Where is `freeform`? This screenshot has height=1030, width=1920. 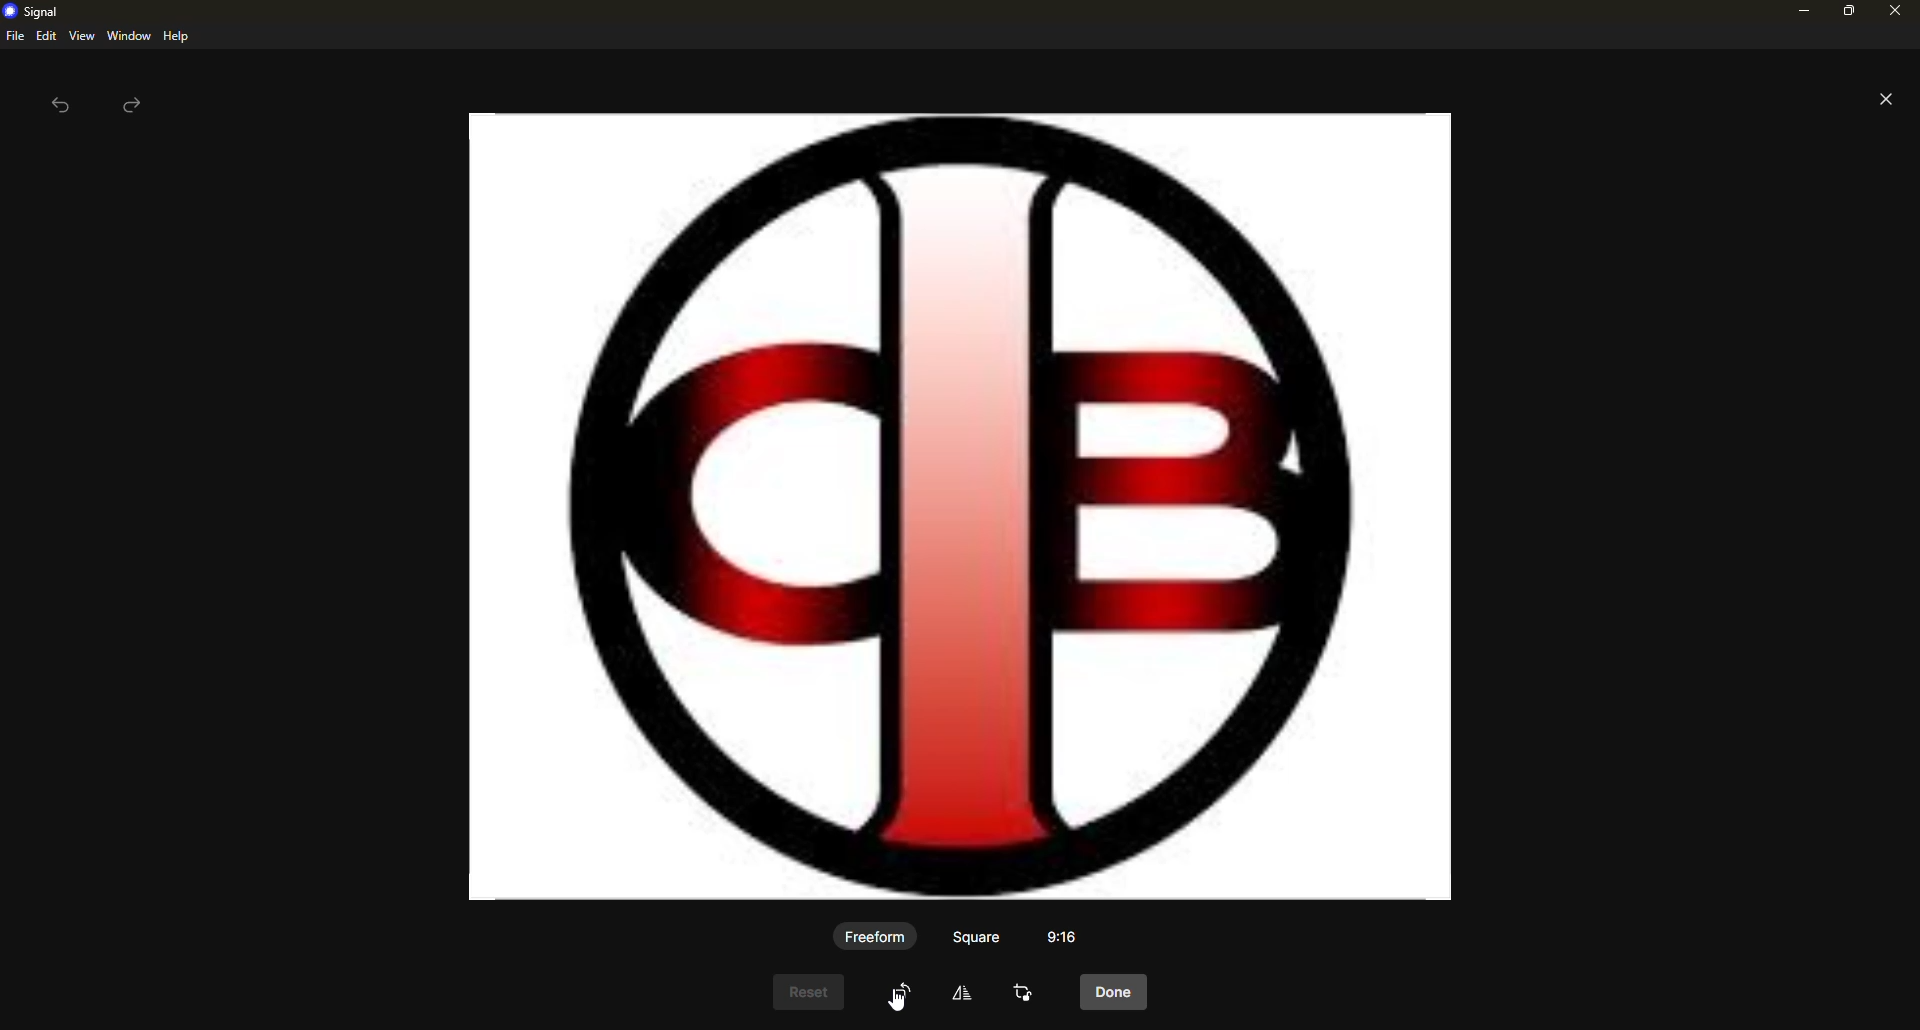
freeform is located at coordinates (876, 935).